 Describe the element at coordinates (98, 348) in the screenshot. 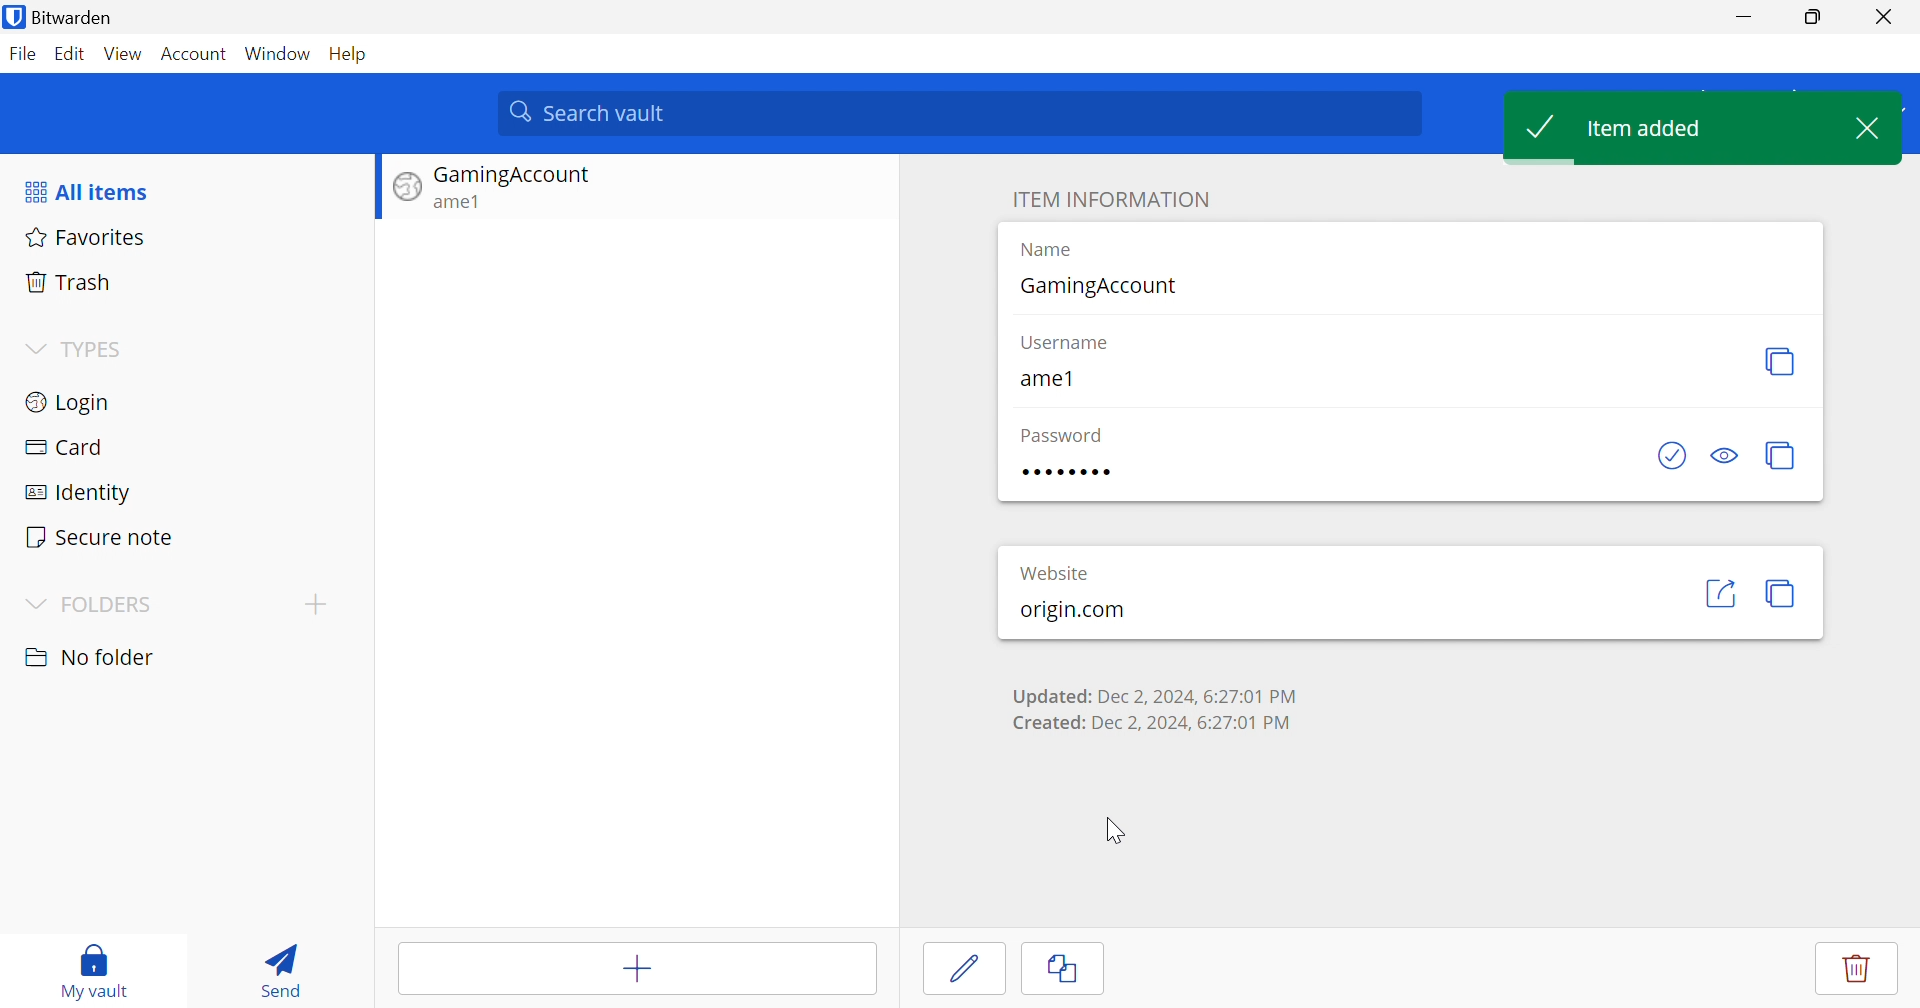

I see `TYPES` at that location.